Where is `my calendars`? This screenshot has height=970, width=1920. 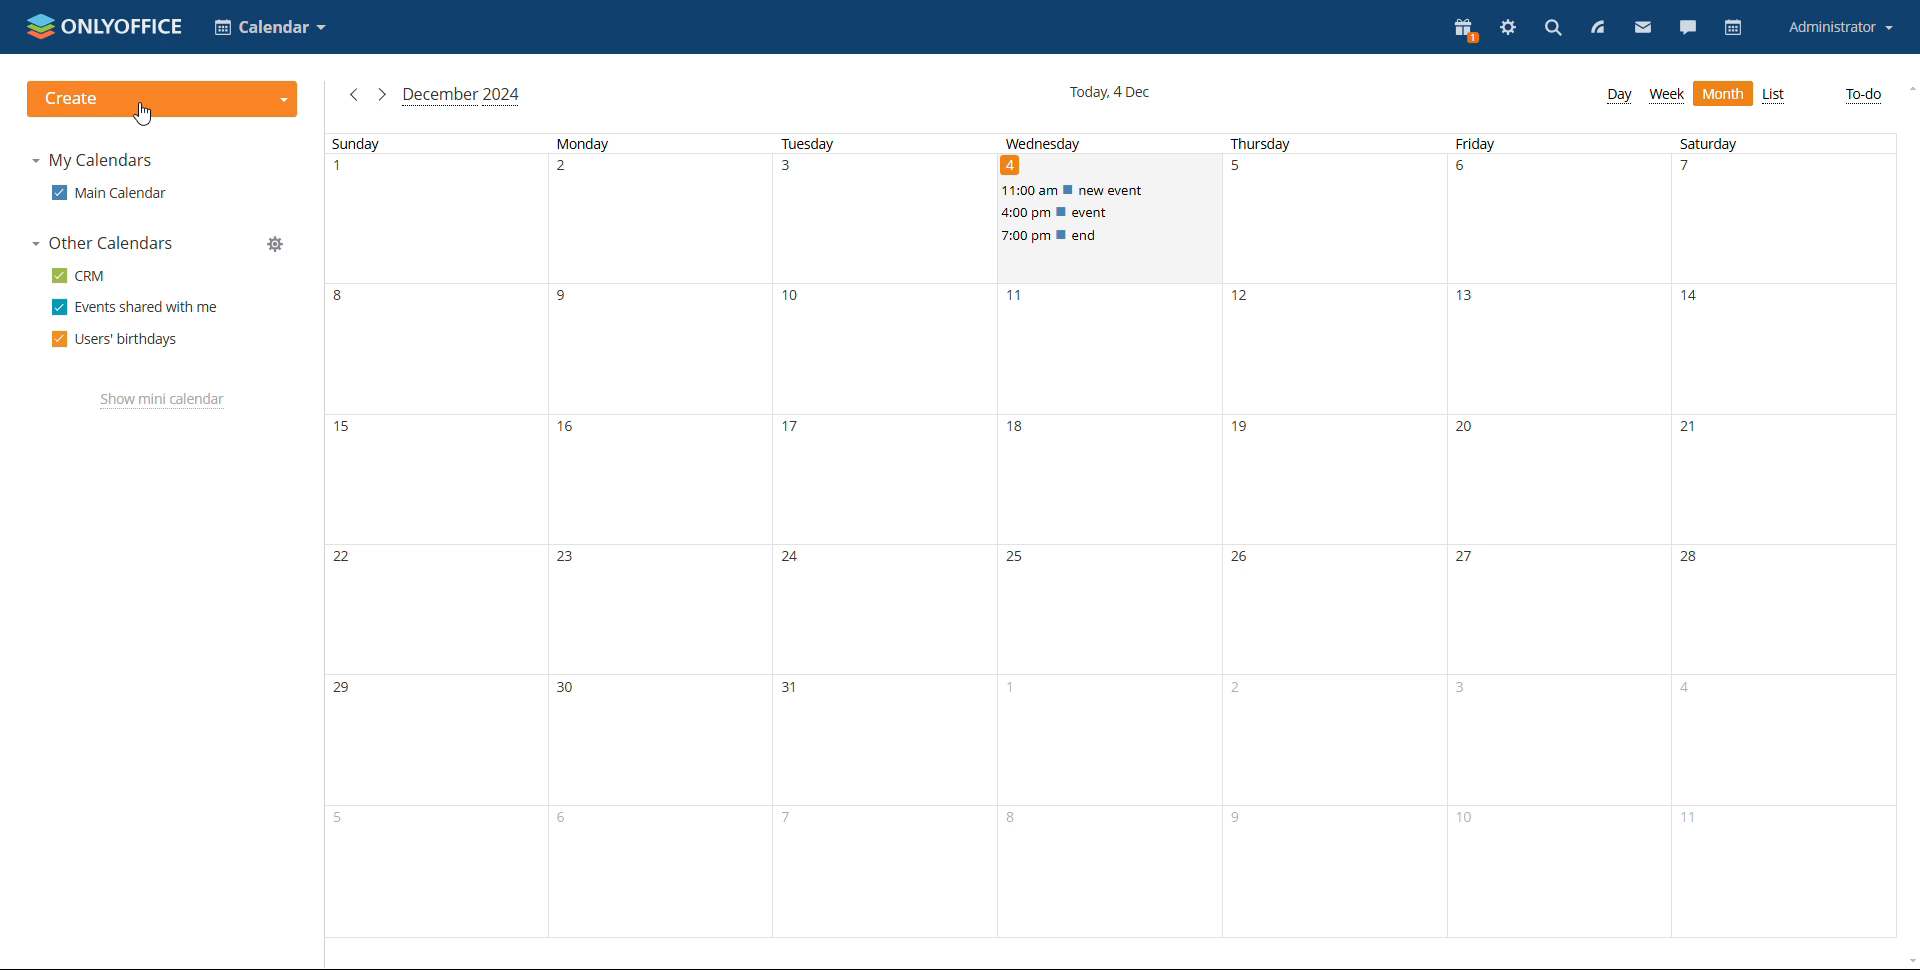 my calendars is located at coordinates (91, 162).